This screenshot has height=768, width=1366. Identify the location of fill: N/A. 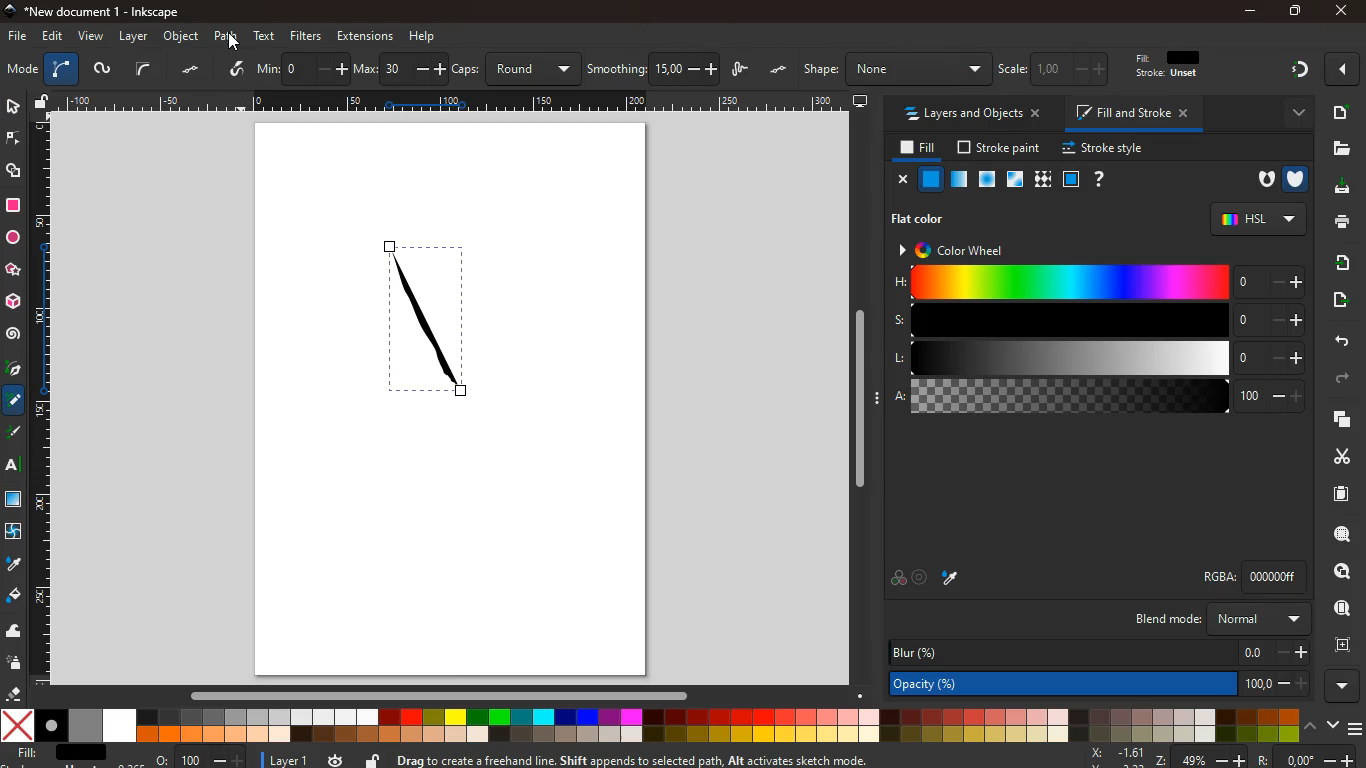
(57, 753).